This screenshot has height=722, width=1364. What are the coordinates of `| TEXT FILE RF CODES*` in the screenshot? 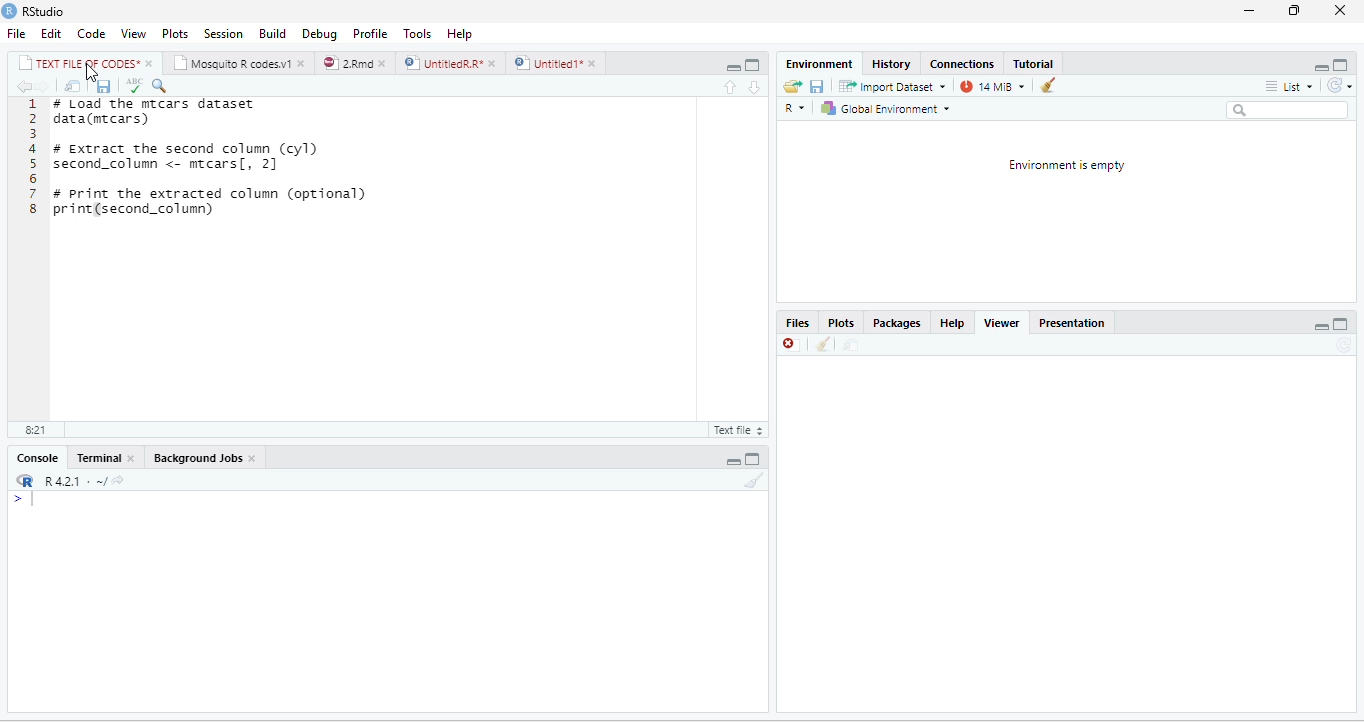 It's located at (78, 61).